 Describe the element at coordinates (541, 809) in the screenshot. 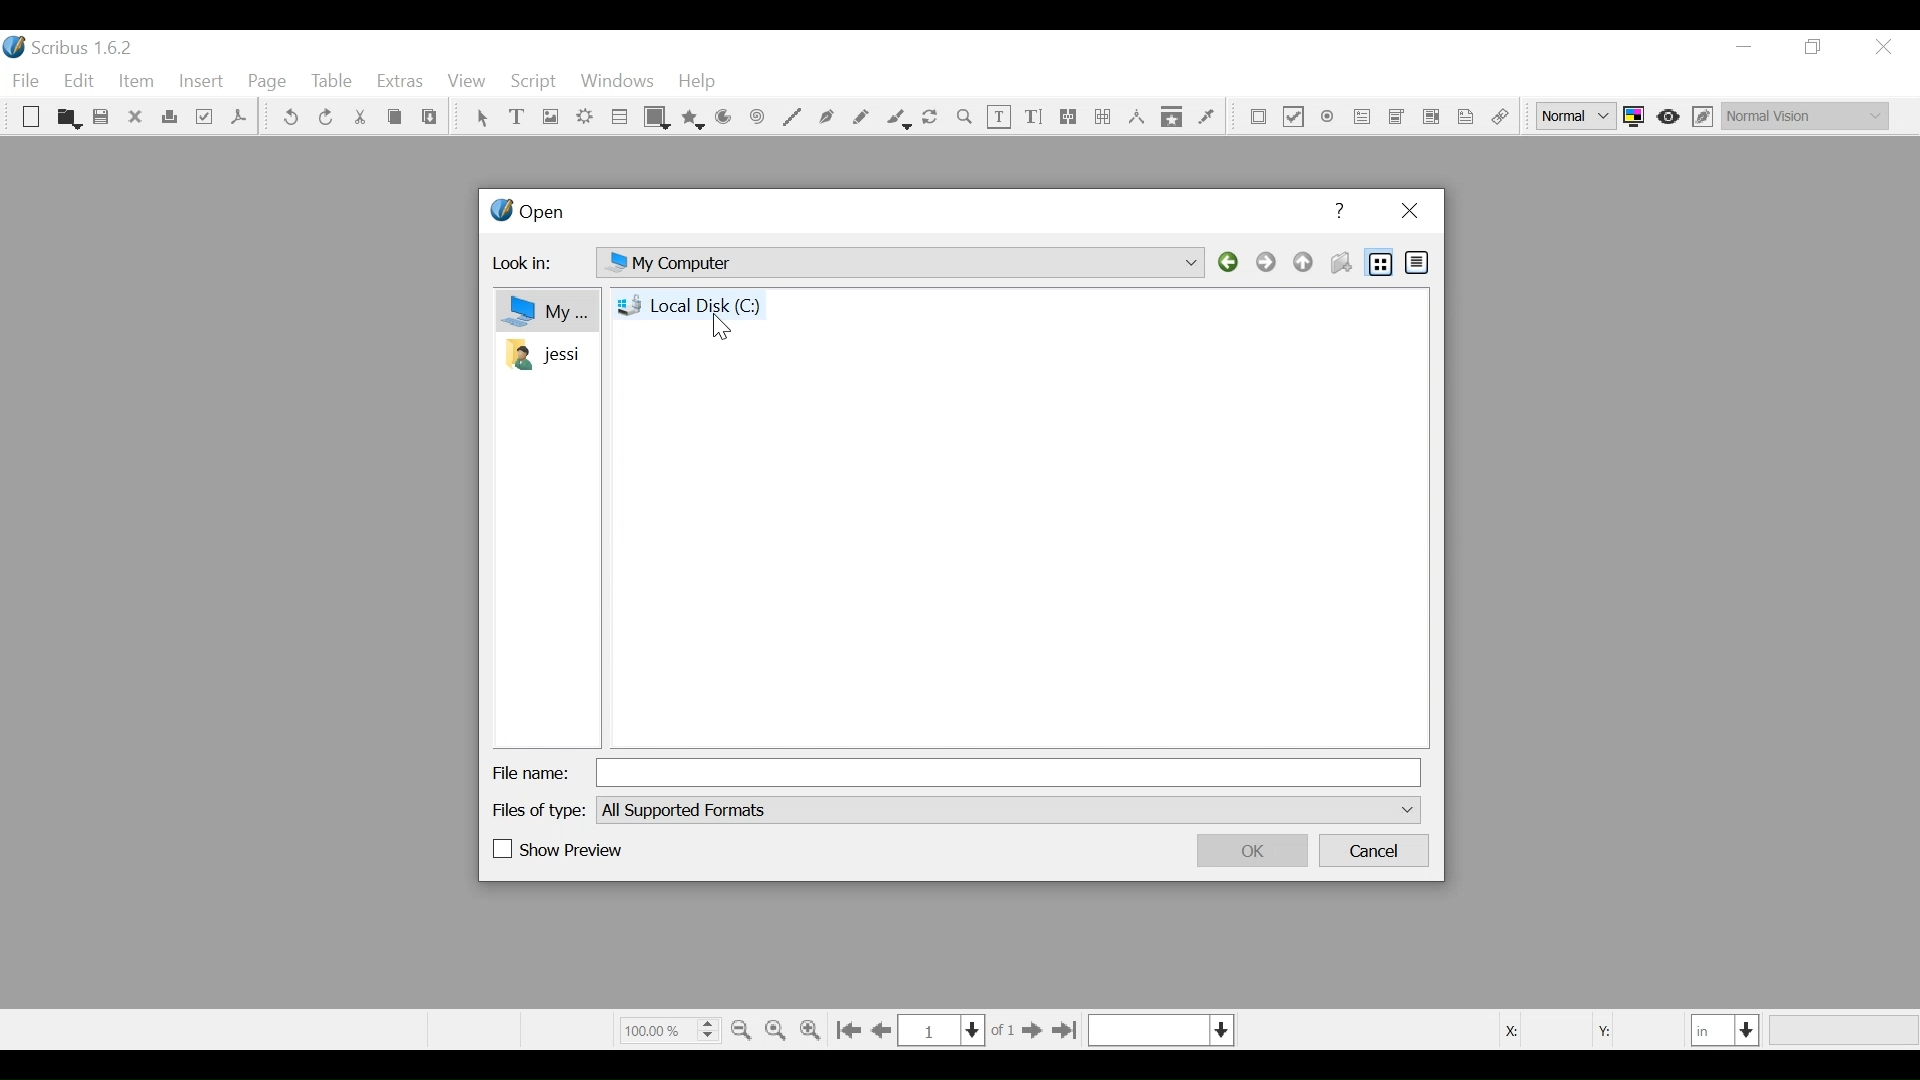

I see `Files of Type` at that location.